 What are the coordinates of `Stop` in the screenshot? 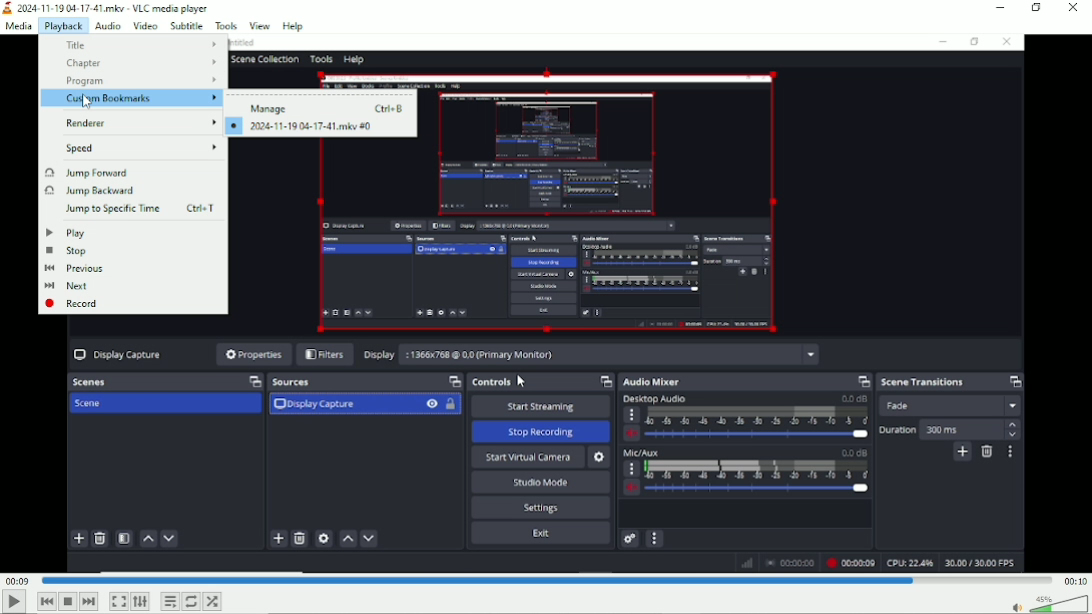 It's located at (67, 251).